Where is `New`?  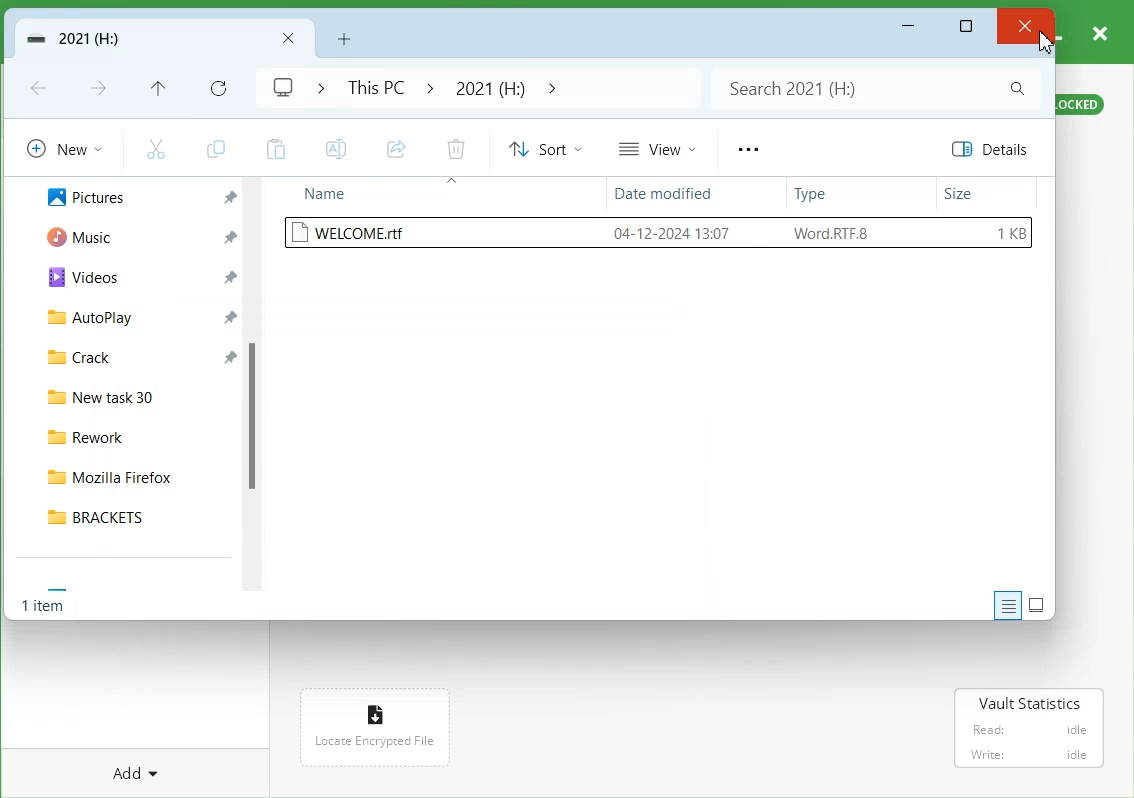 New is located at coordinates (64, 147).